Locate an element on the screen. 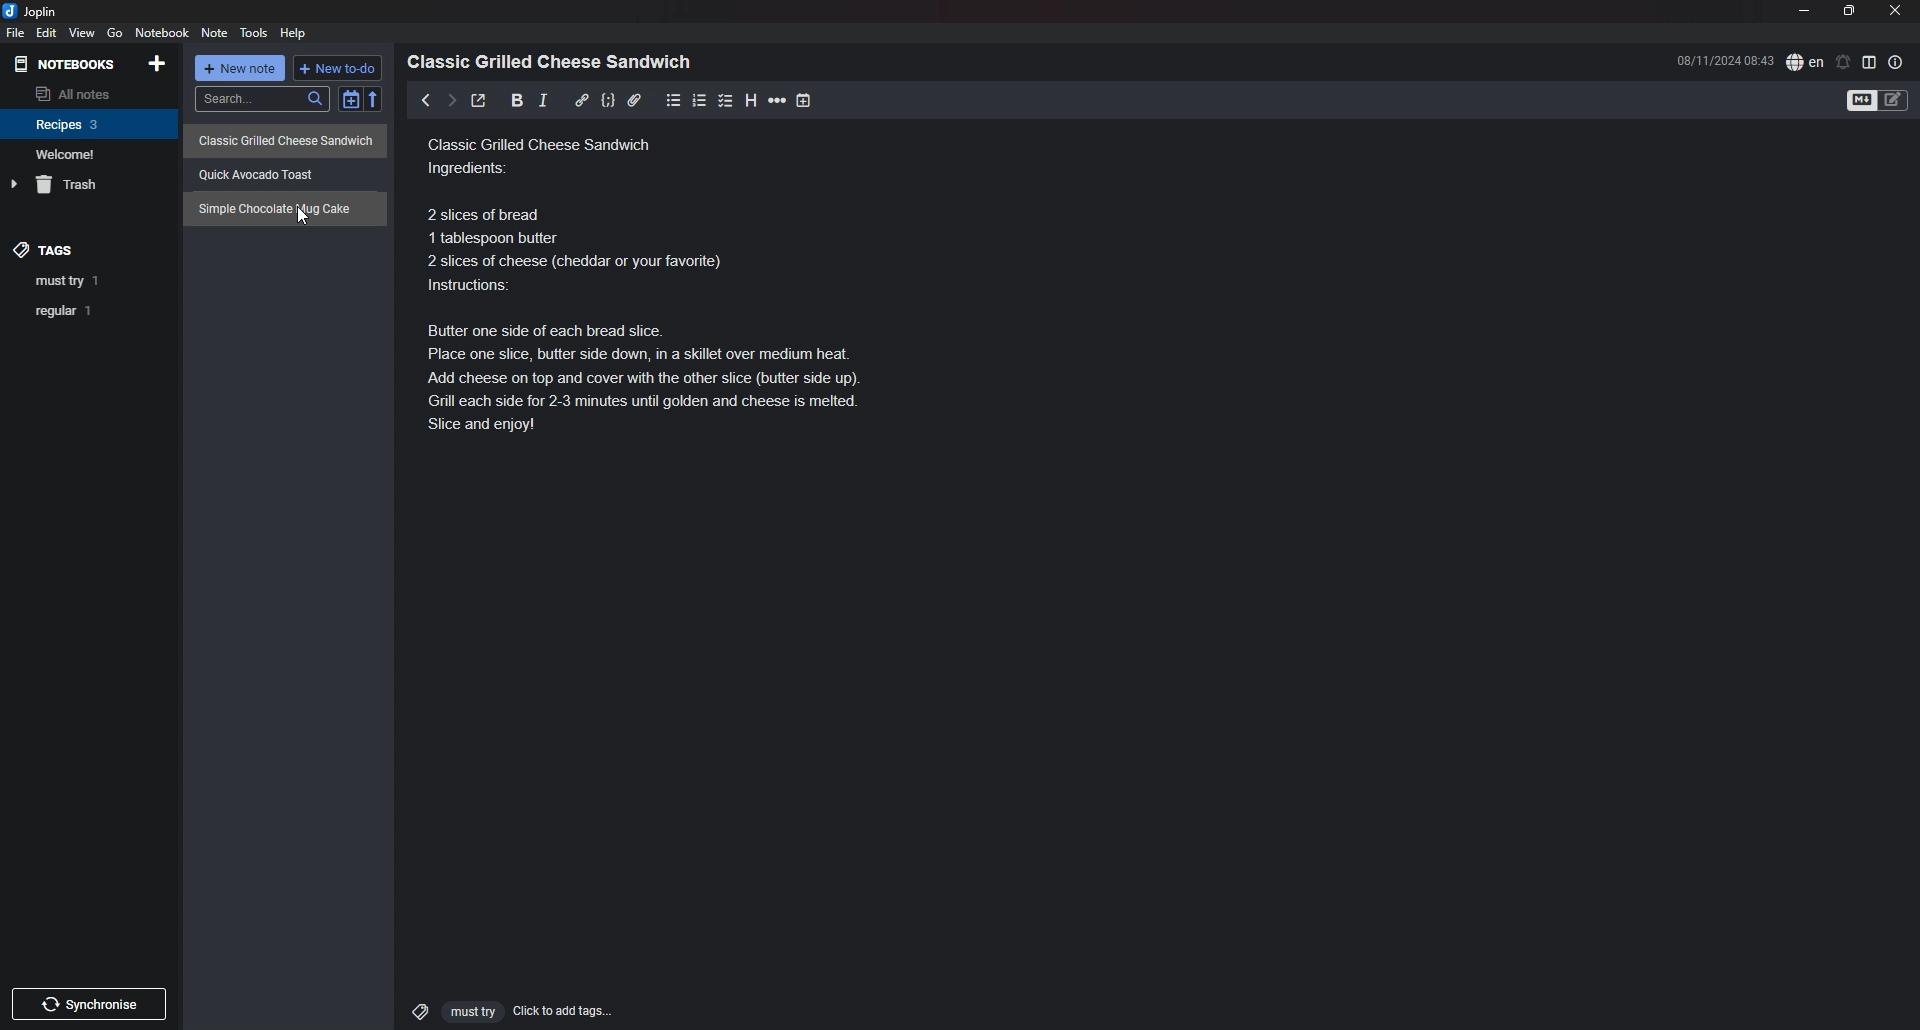  set alarm is located at coordinates (1844, 61).